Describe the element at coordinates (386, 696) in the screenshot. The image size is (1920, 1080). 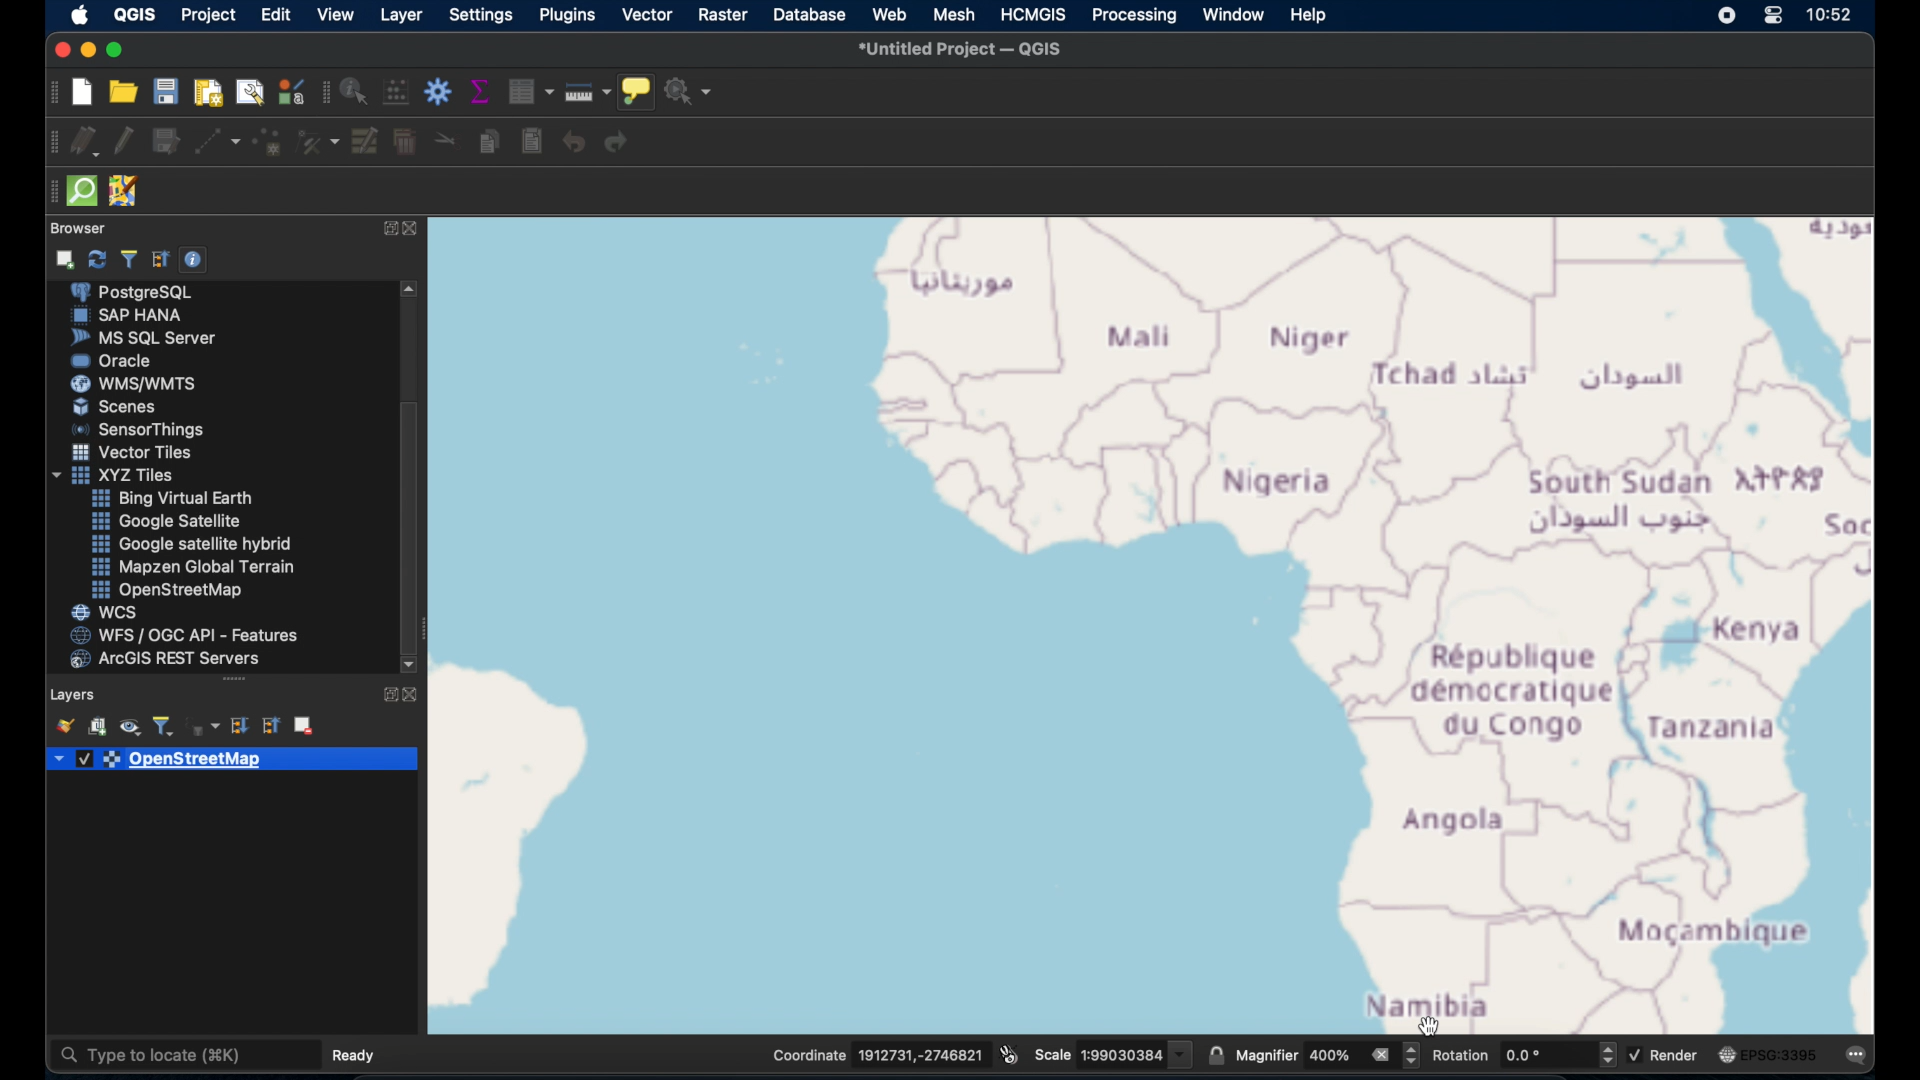
I see `expand` at that location.